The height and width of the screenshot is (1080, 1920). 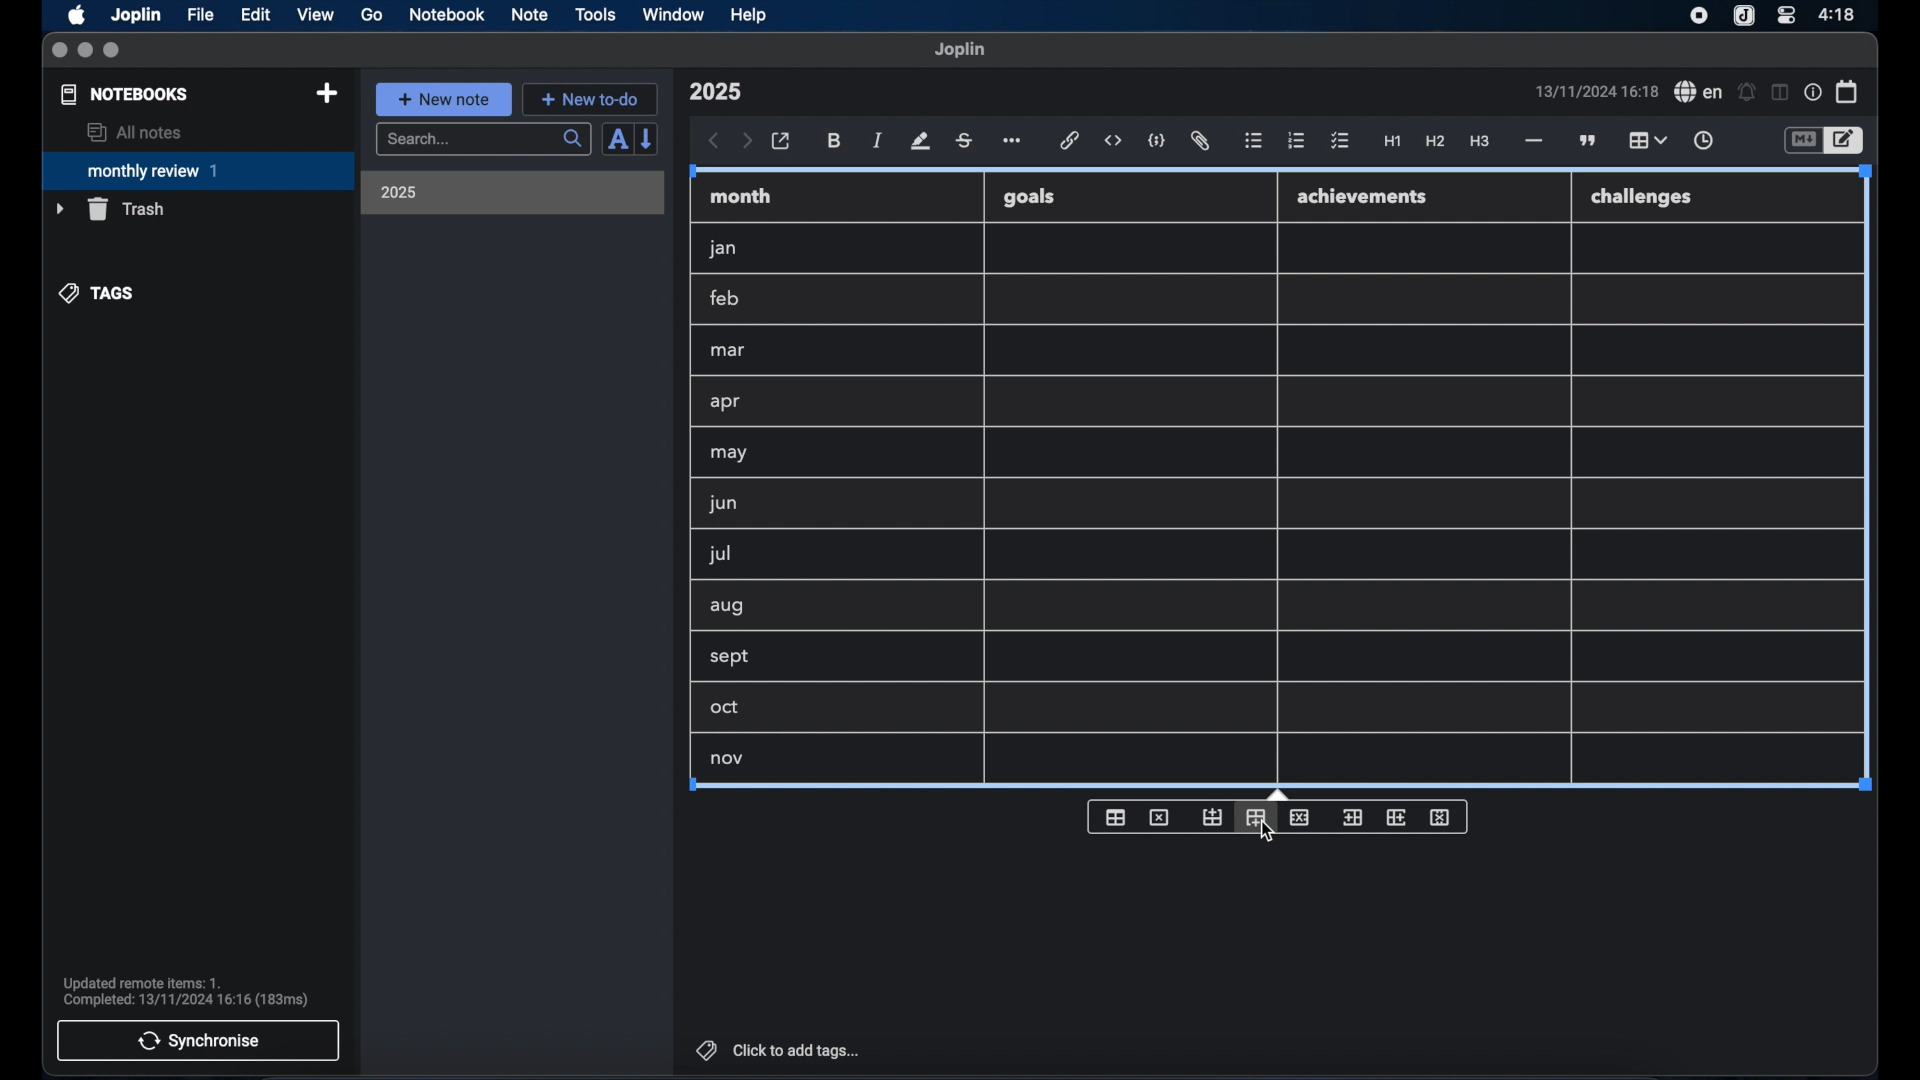 I want to click on table highlighted, so click(x=1645, y=140).